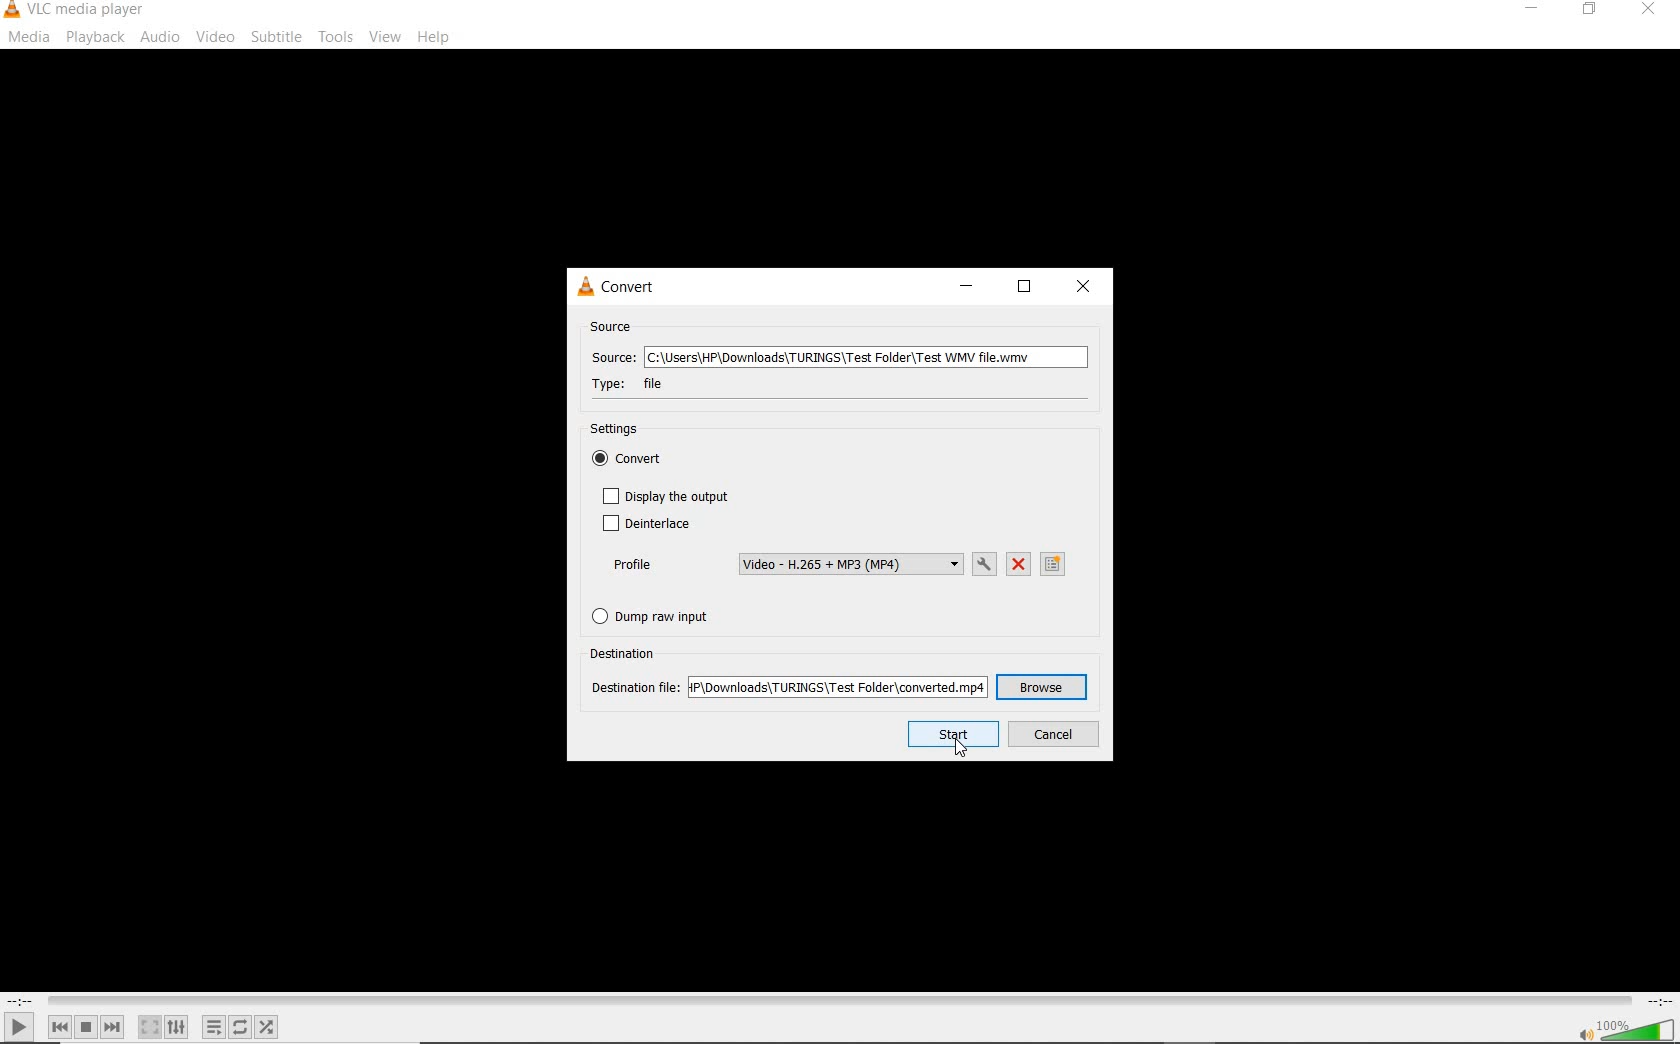 This screenshot has height=1044, width=1680. I want to click on next media, so click(114, 1027).